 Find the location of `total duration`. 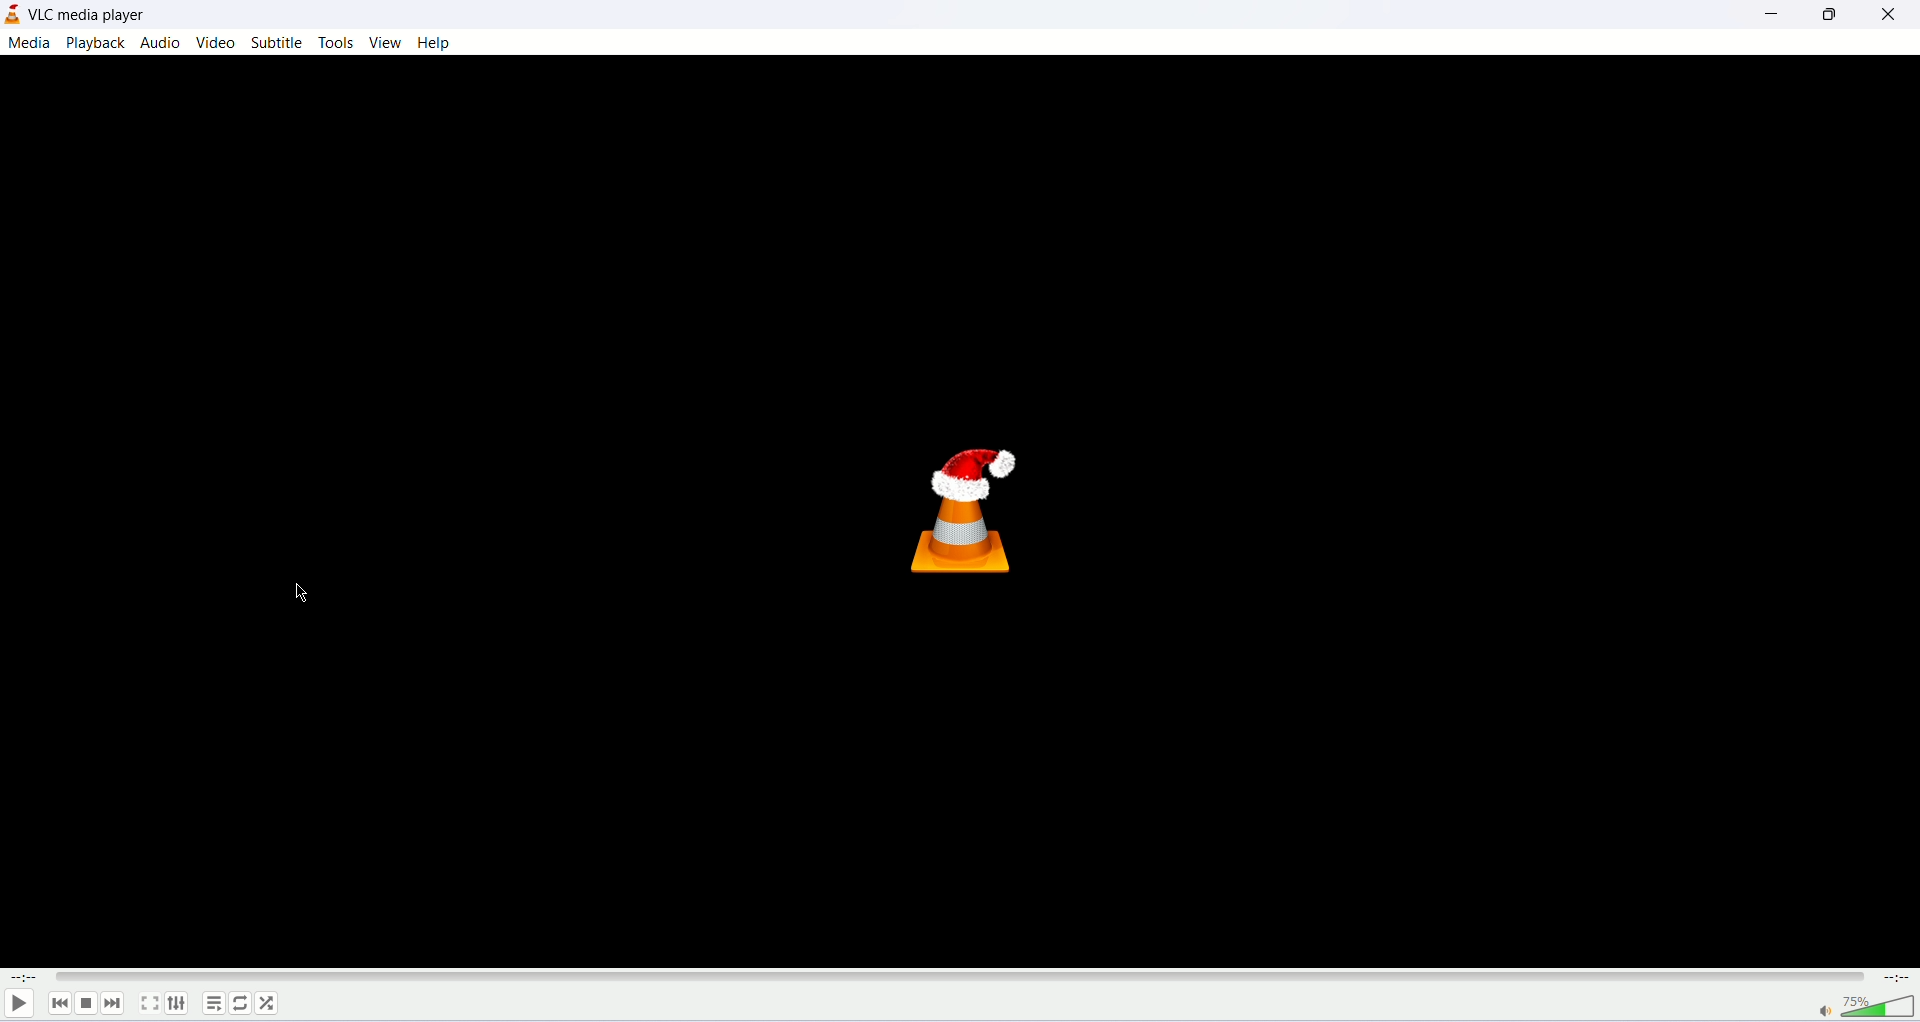

total duration is located at coordinates (1897, 980).